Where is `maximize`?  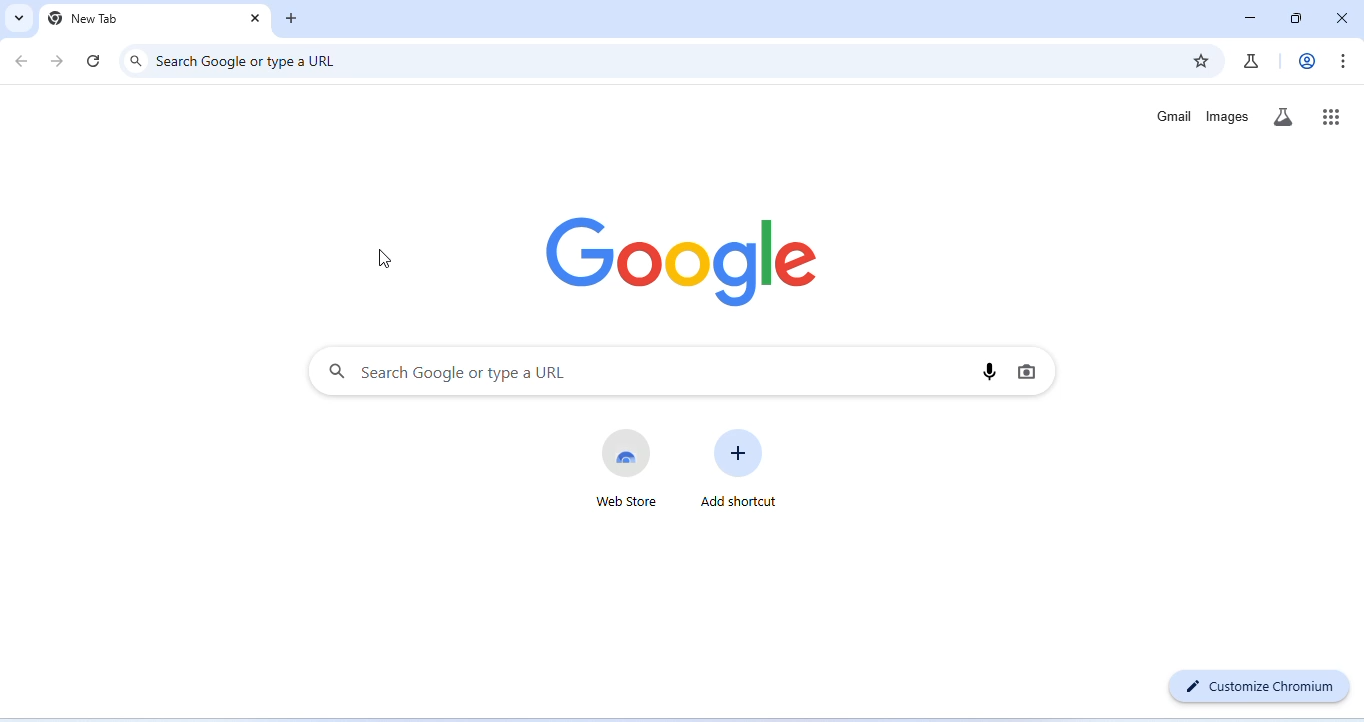
maximize is located at coordinates (1295, 19).